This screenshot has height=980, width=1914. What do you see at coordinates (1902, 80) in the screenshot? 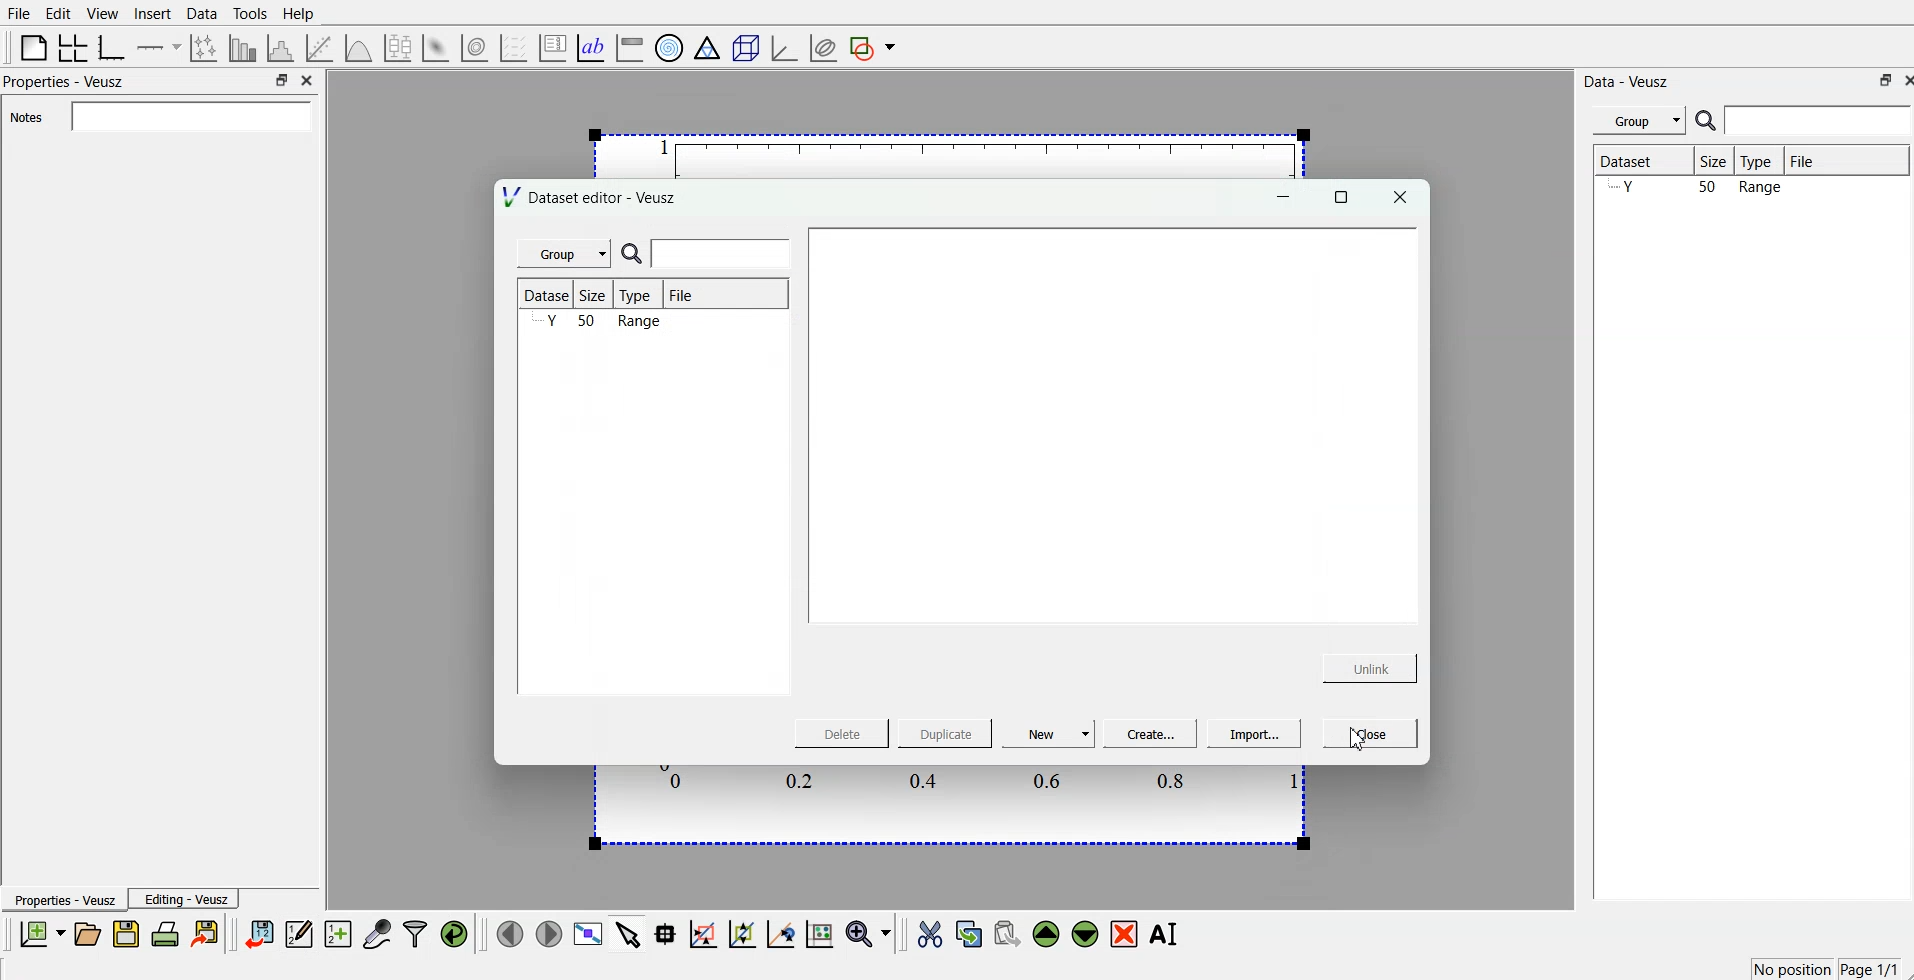
I see `close` at bounding box center [1902, 80].